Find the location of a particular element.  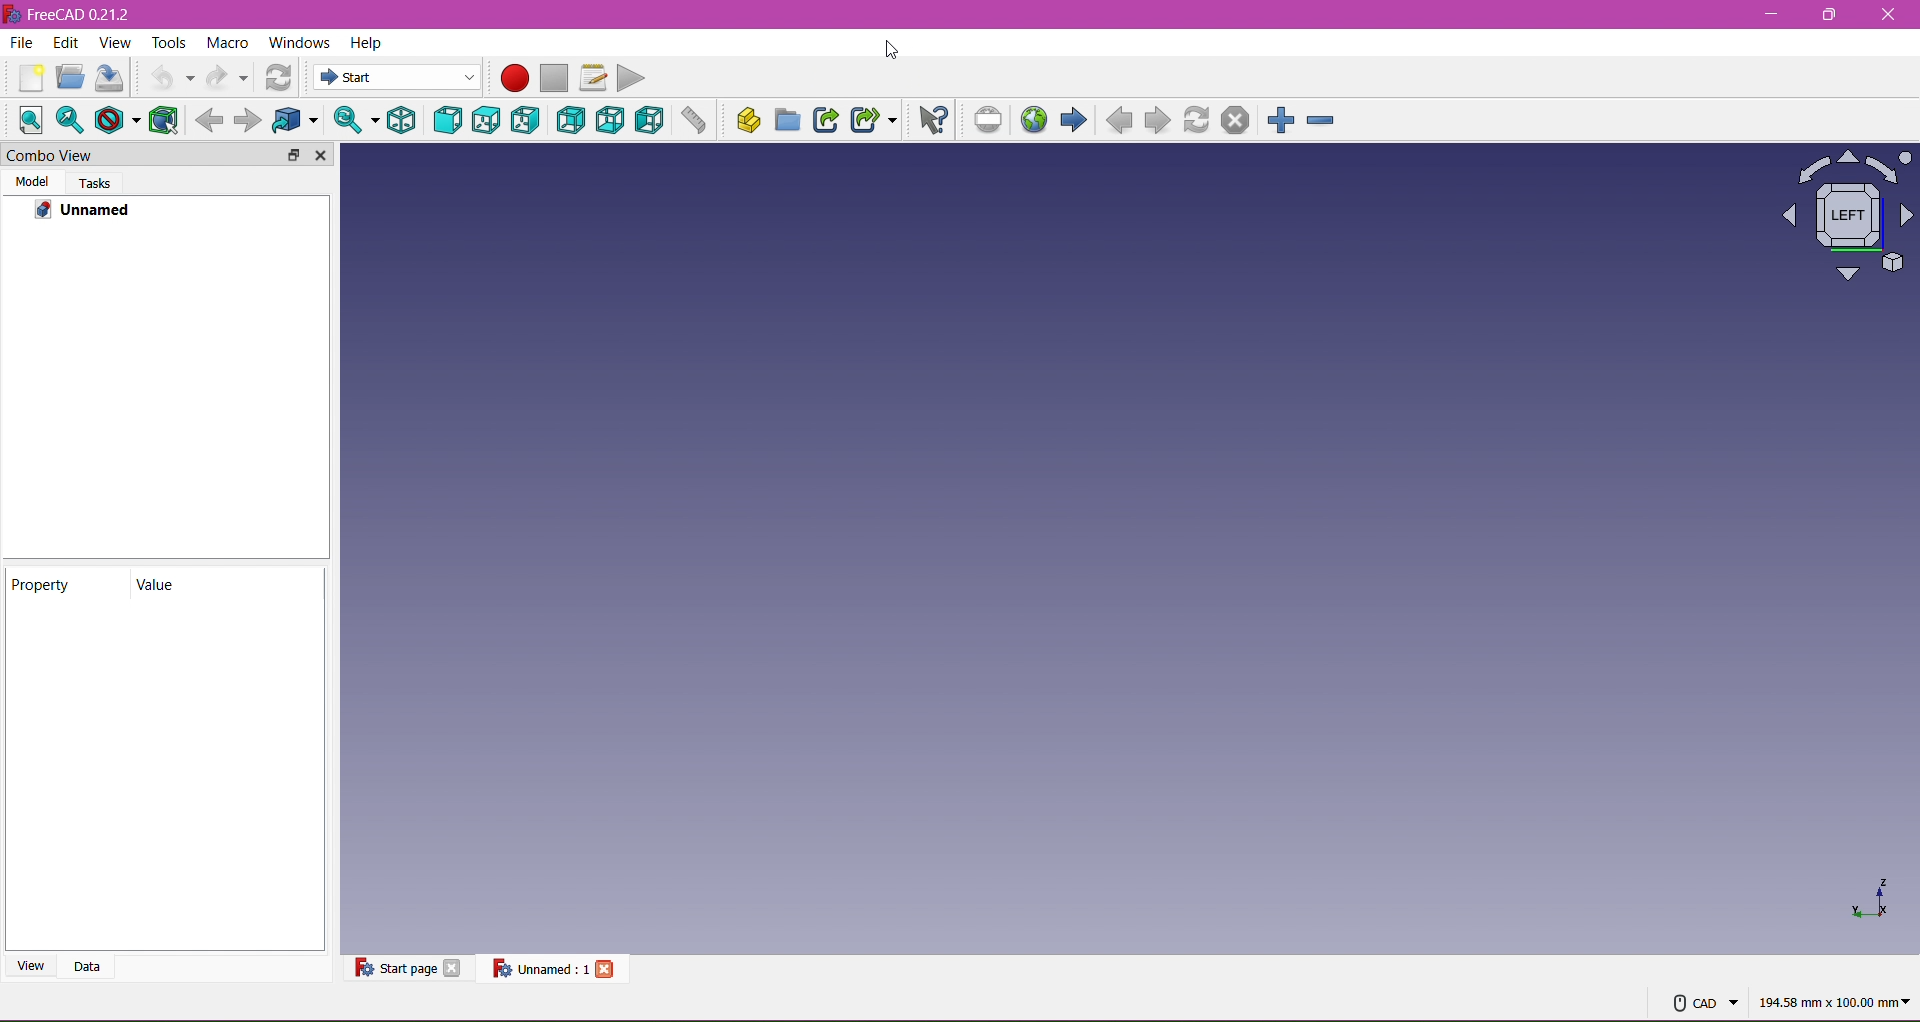

Axis View is located at coordinates (1849, 214).